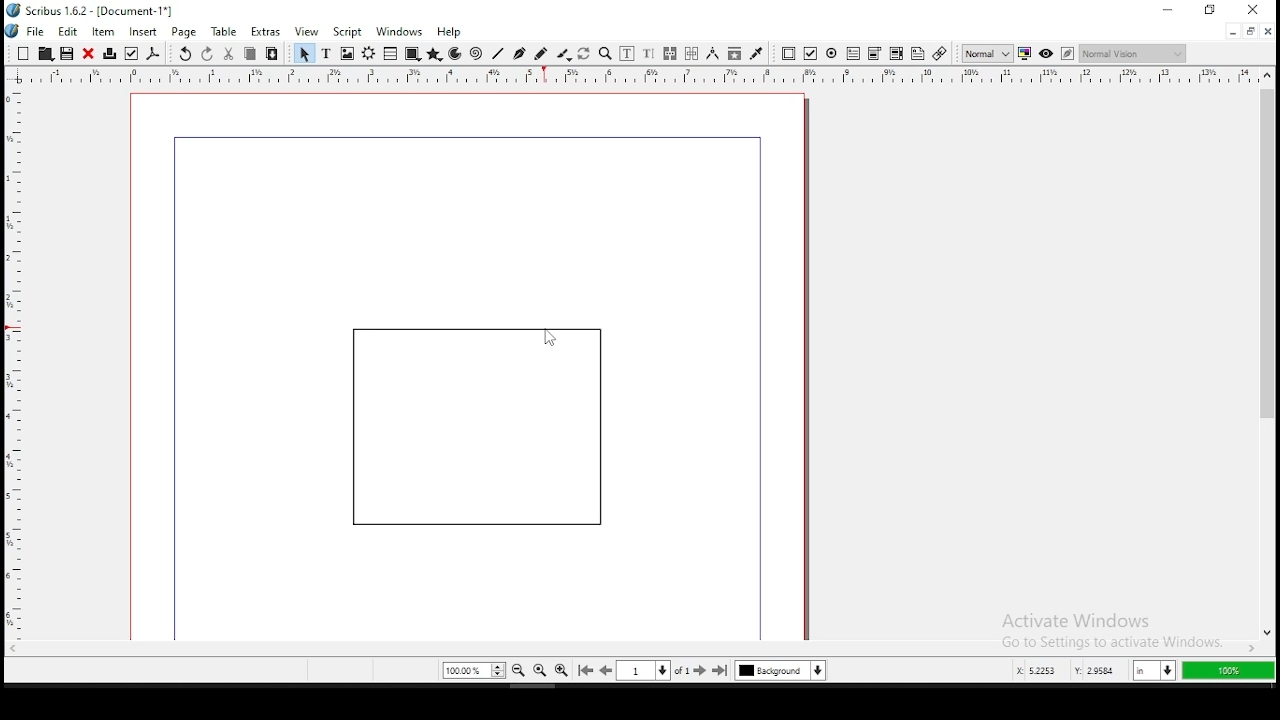 The height and width of the screenshot is (720, 1280). I want to click on zoom 100%, so click(474, 670).